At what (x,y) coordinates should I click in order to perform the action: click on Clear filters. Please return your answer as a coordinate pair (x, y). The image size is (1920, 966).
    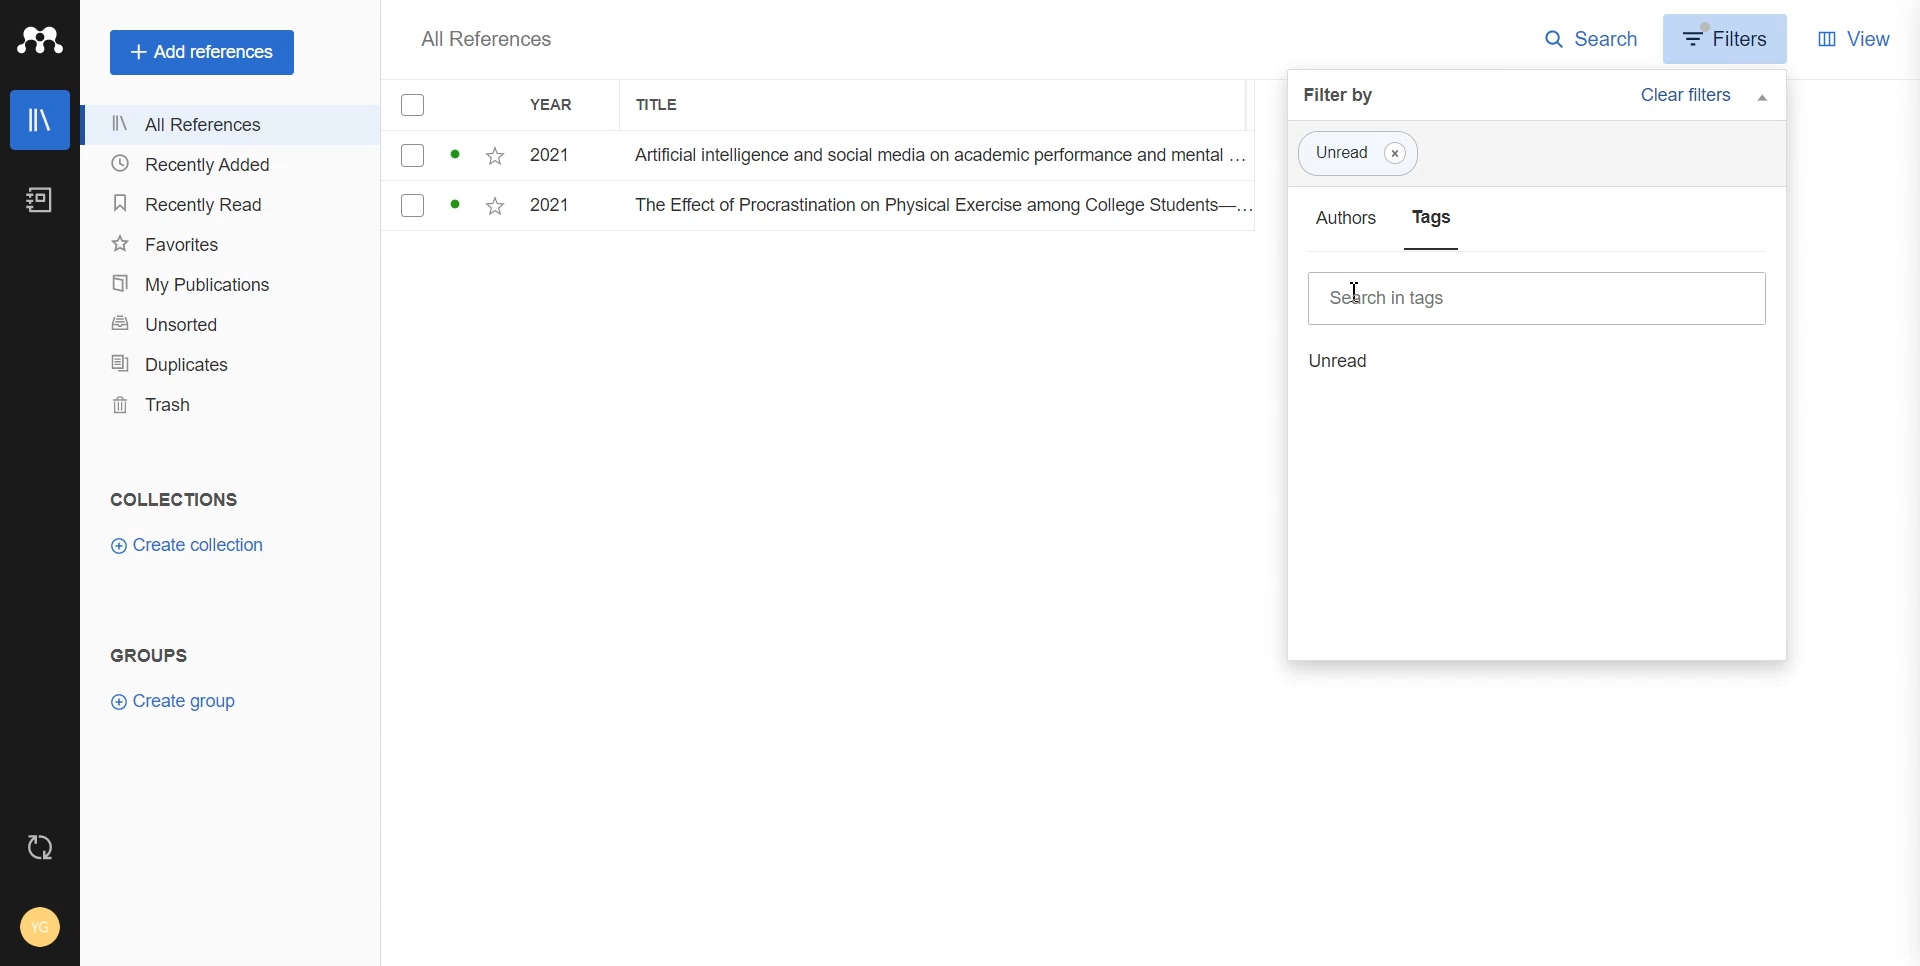
    Looking at the image, I should click on (1710, 98).